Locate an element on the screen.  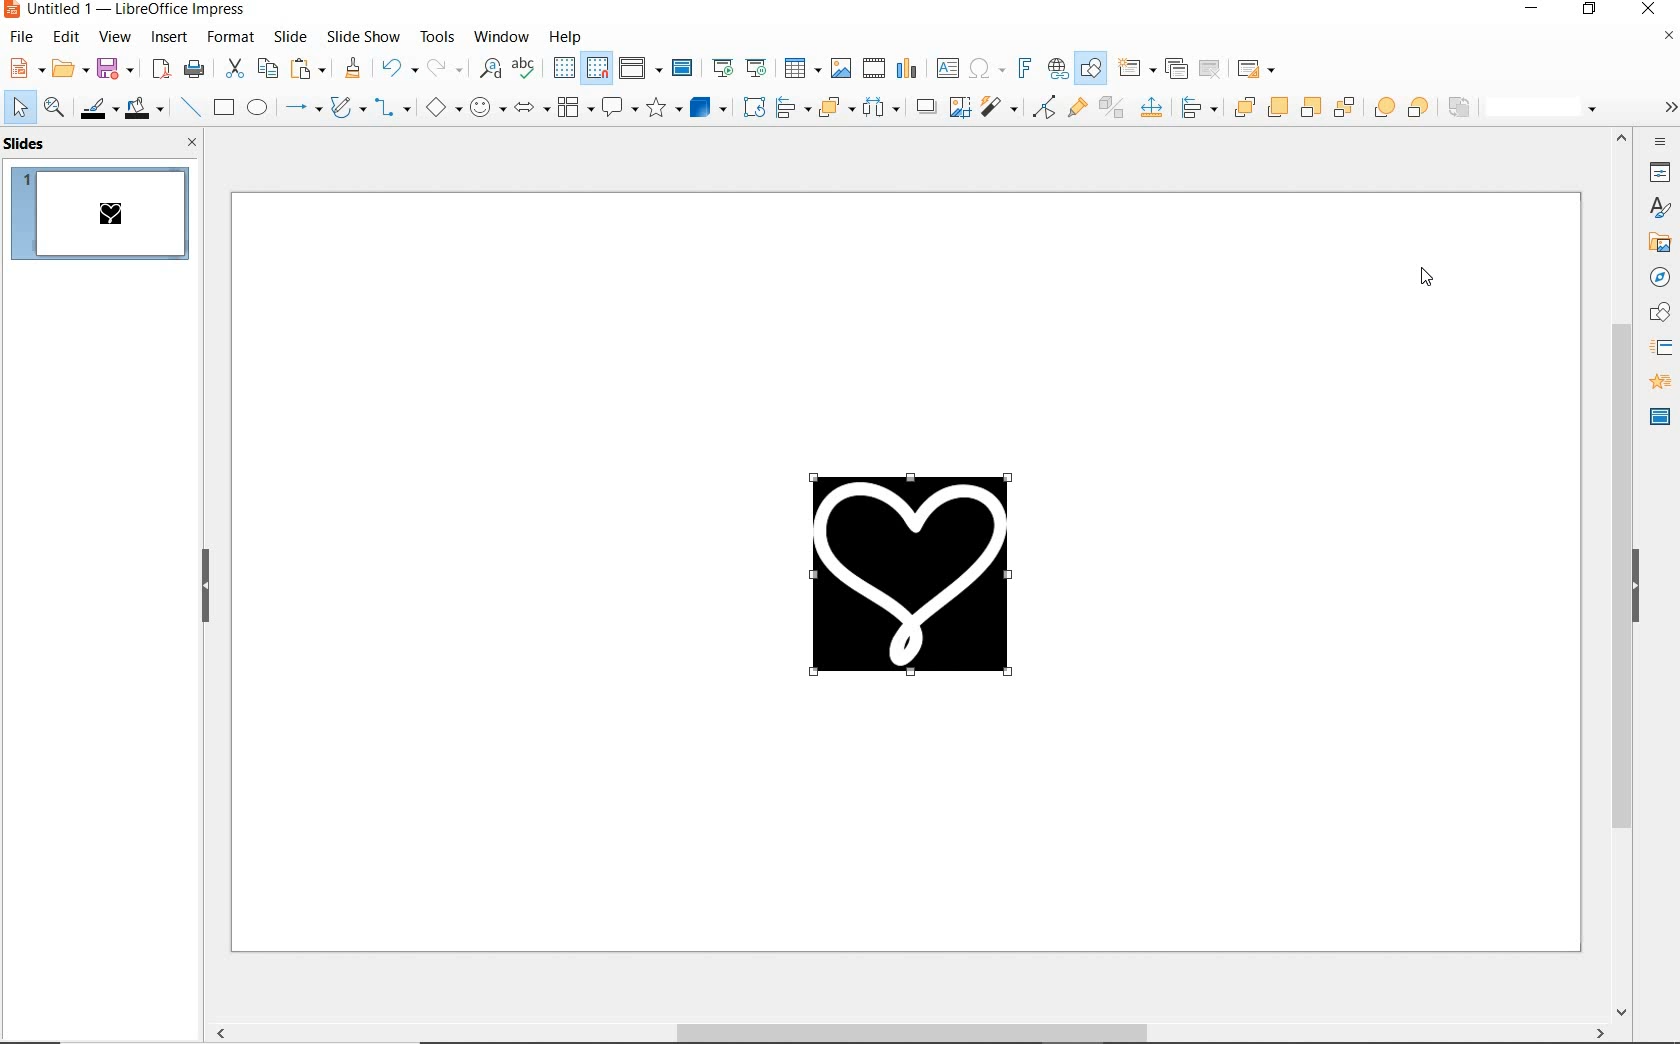
filter is located at coordinates (1663, 33).